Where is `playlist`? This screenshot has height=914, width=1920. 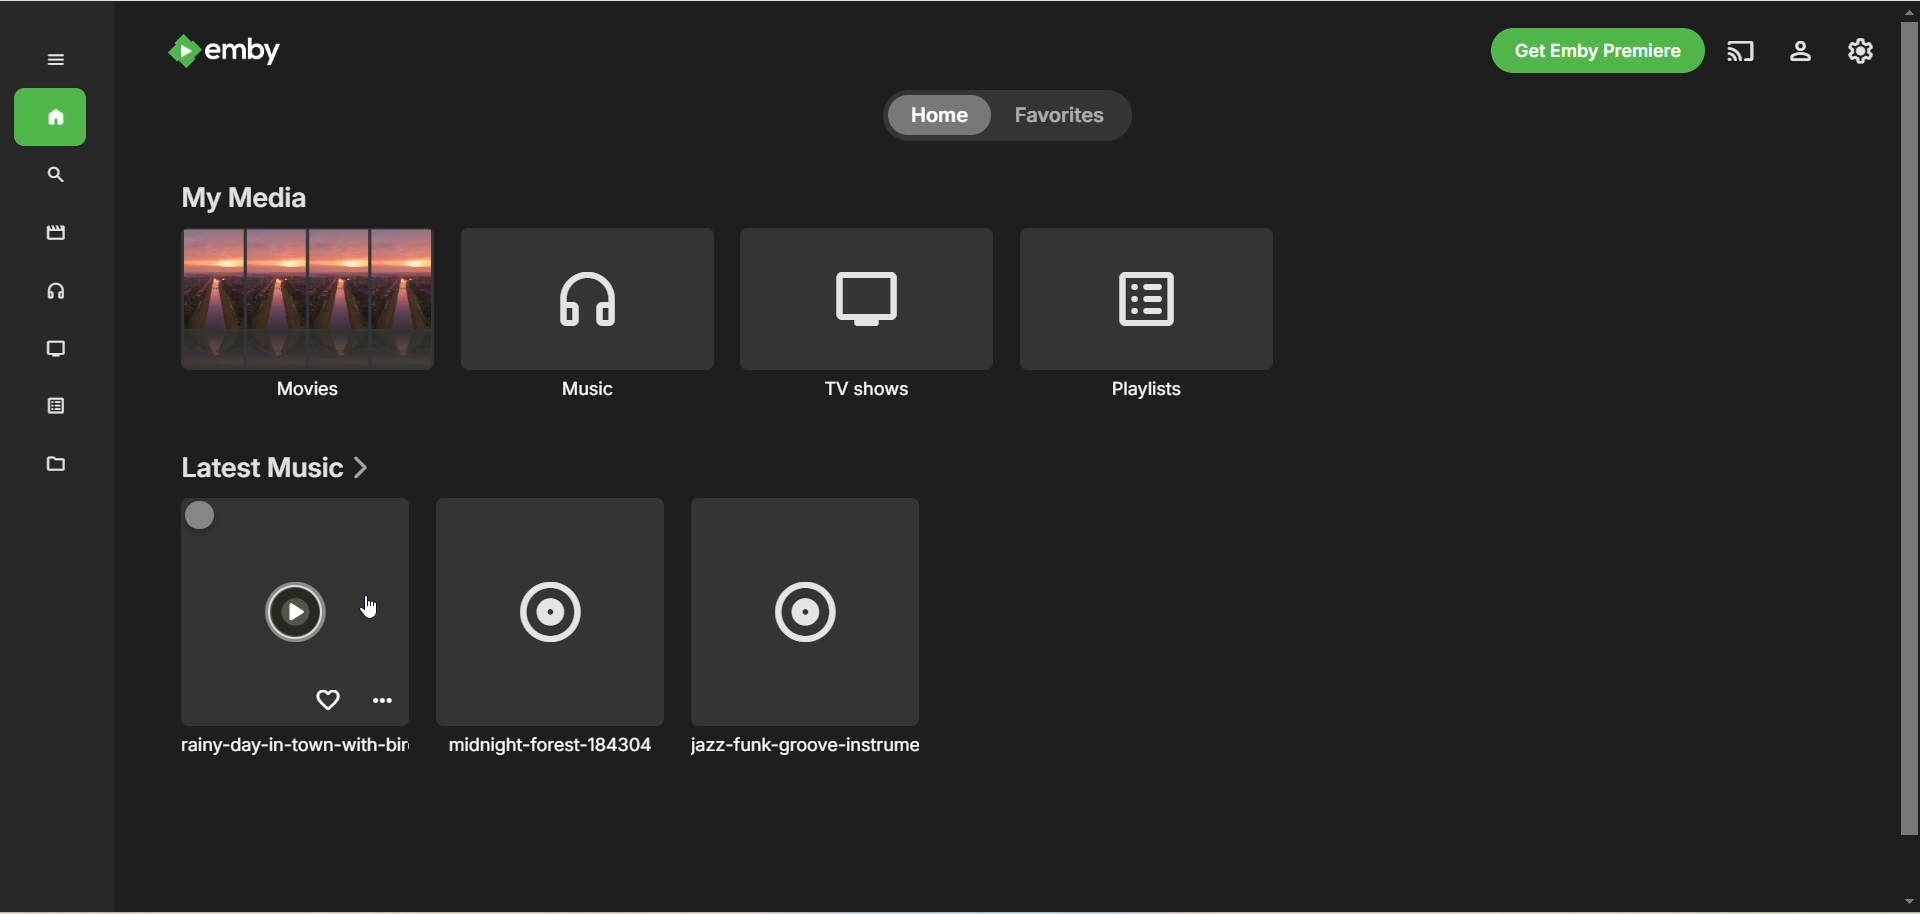 playlist is located at coordinates (59, 409).